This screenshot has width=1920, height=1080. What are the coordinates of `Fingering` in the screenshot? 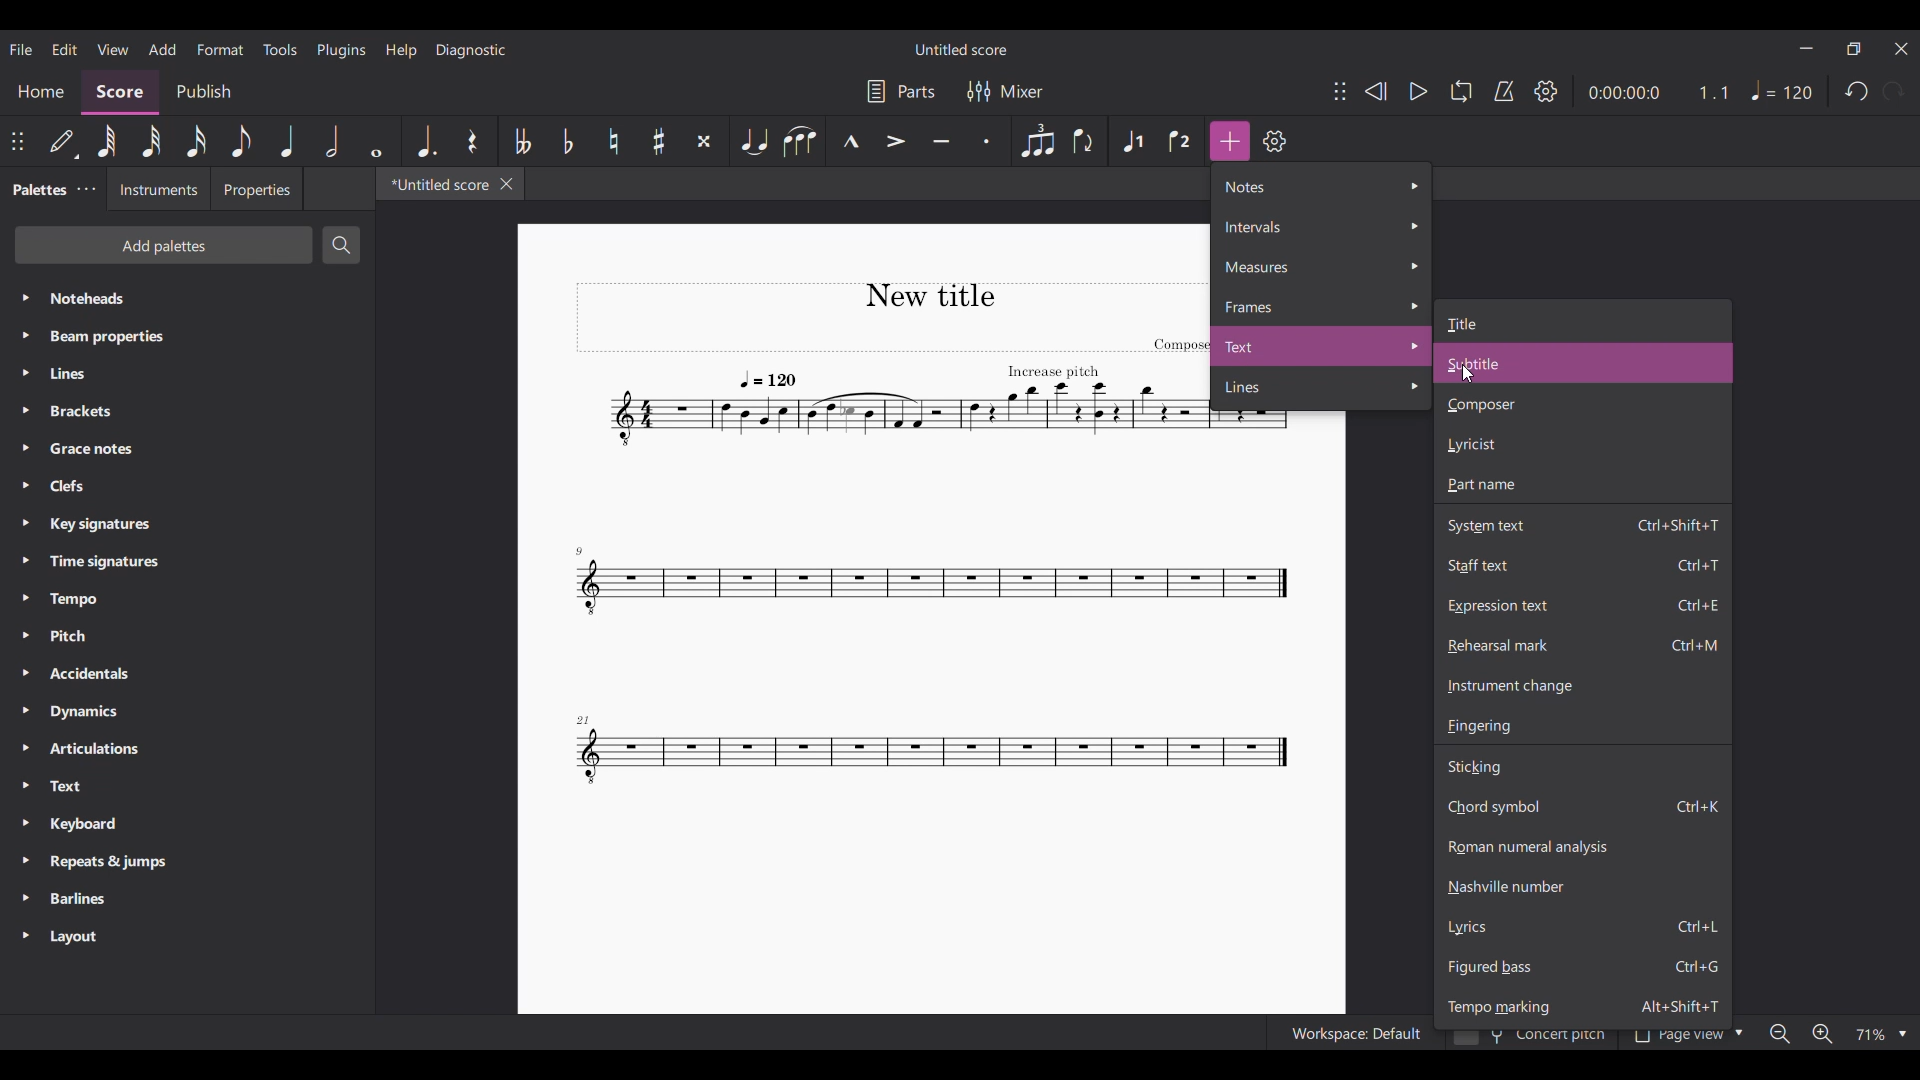 It's located at (1583, 726).